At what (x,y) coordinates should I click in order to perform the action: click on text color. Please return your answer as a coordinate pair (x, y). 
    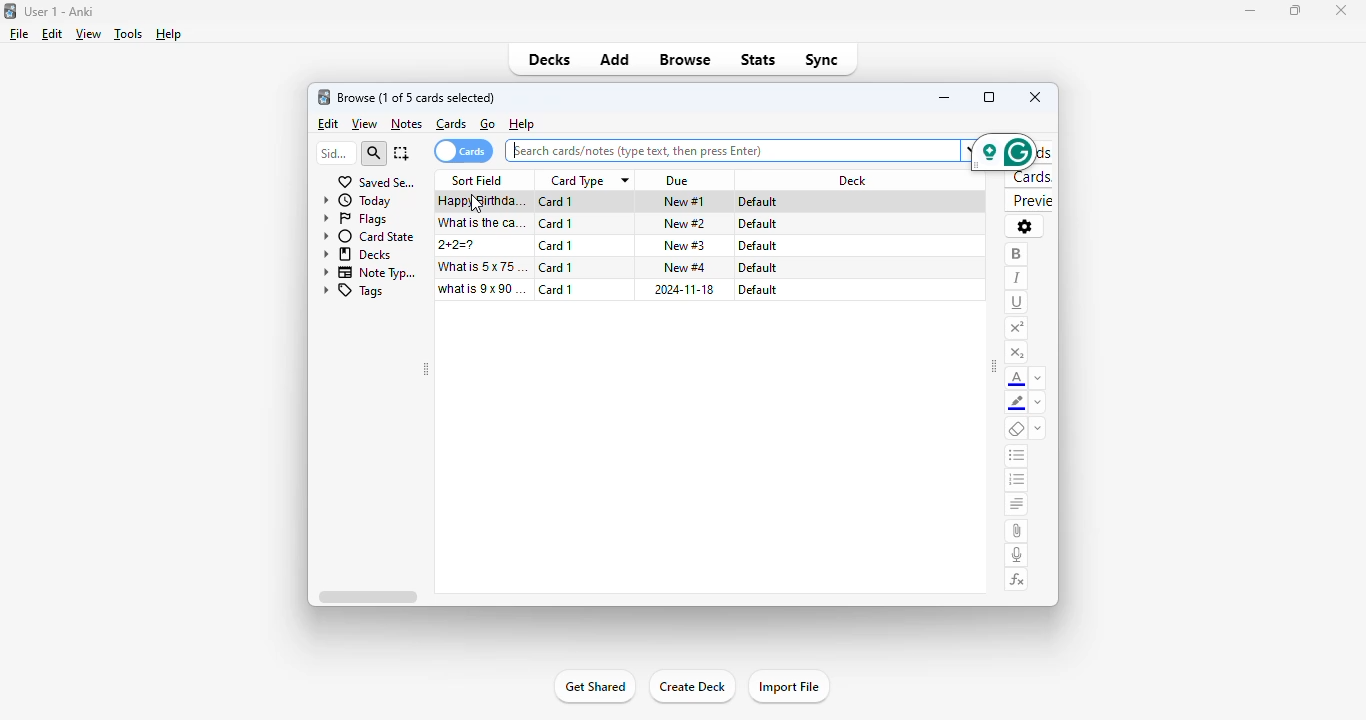
    Looking at the image, I should click on (1016, 379).